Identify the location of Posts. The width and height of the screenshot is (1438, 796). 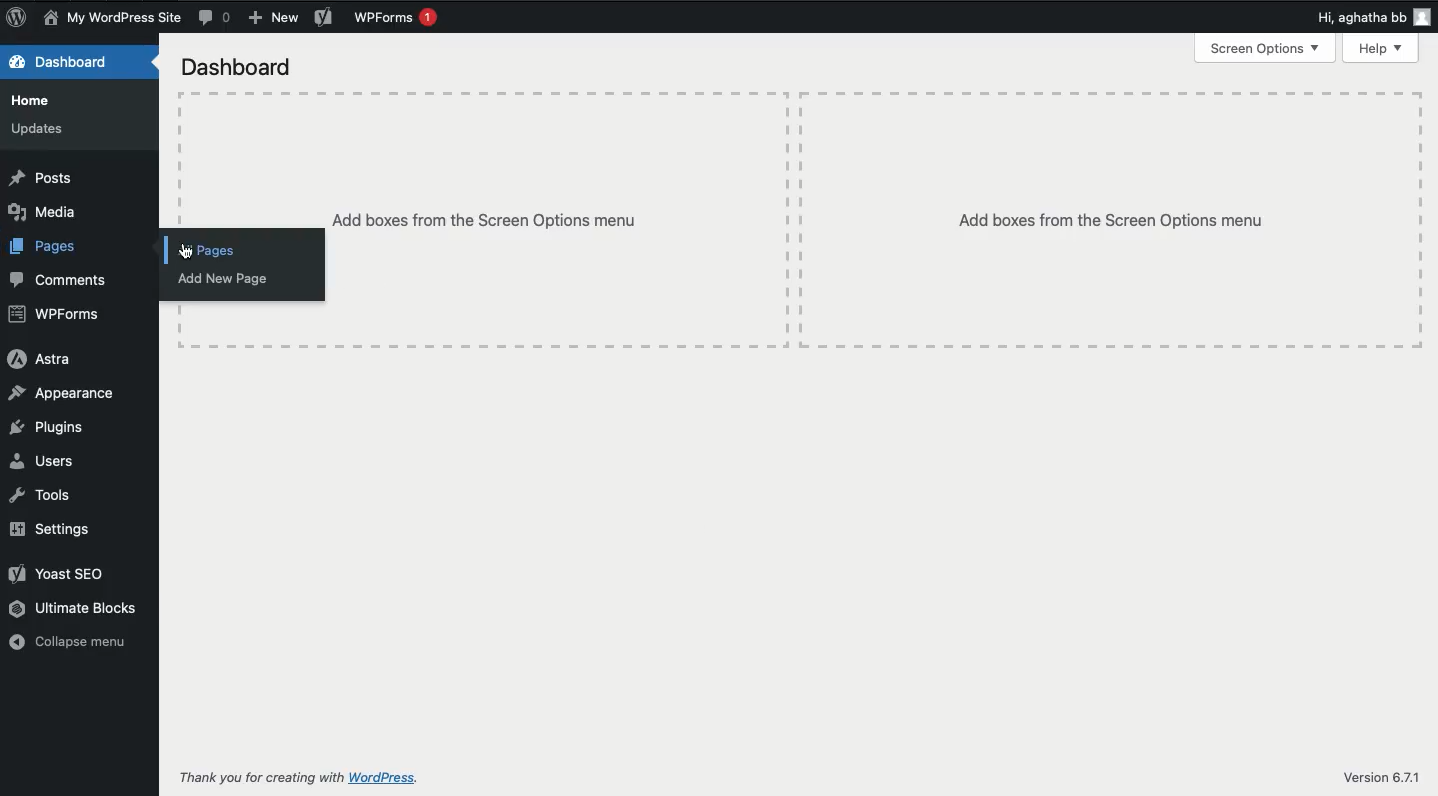
(42, 178).